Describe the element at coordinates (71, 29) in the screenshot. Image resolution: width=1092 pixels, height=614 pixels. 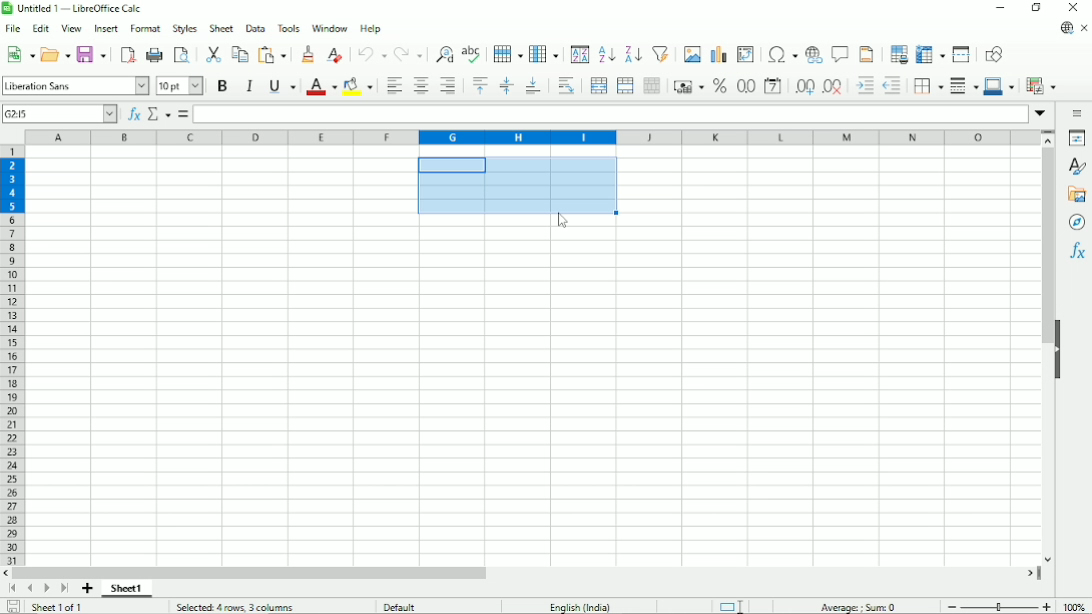
I see `View` at that location.